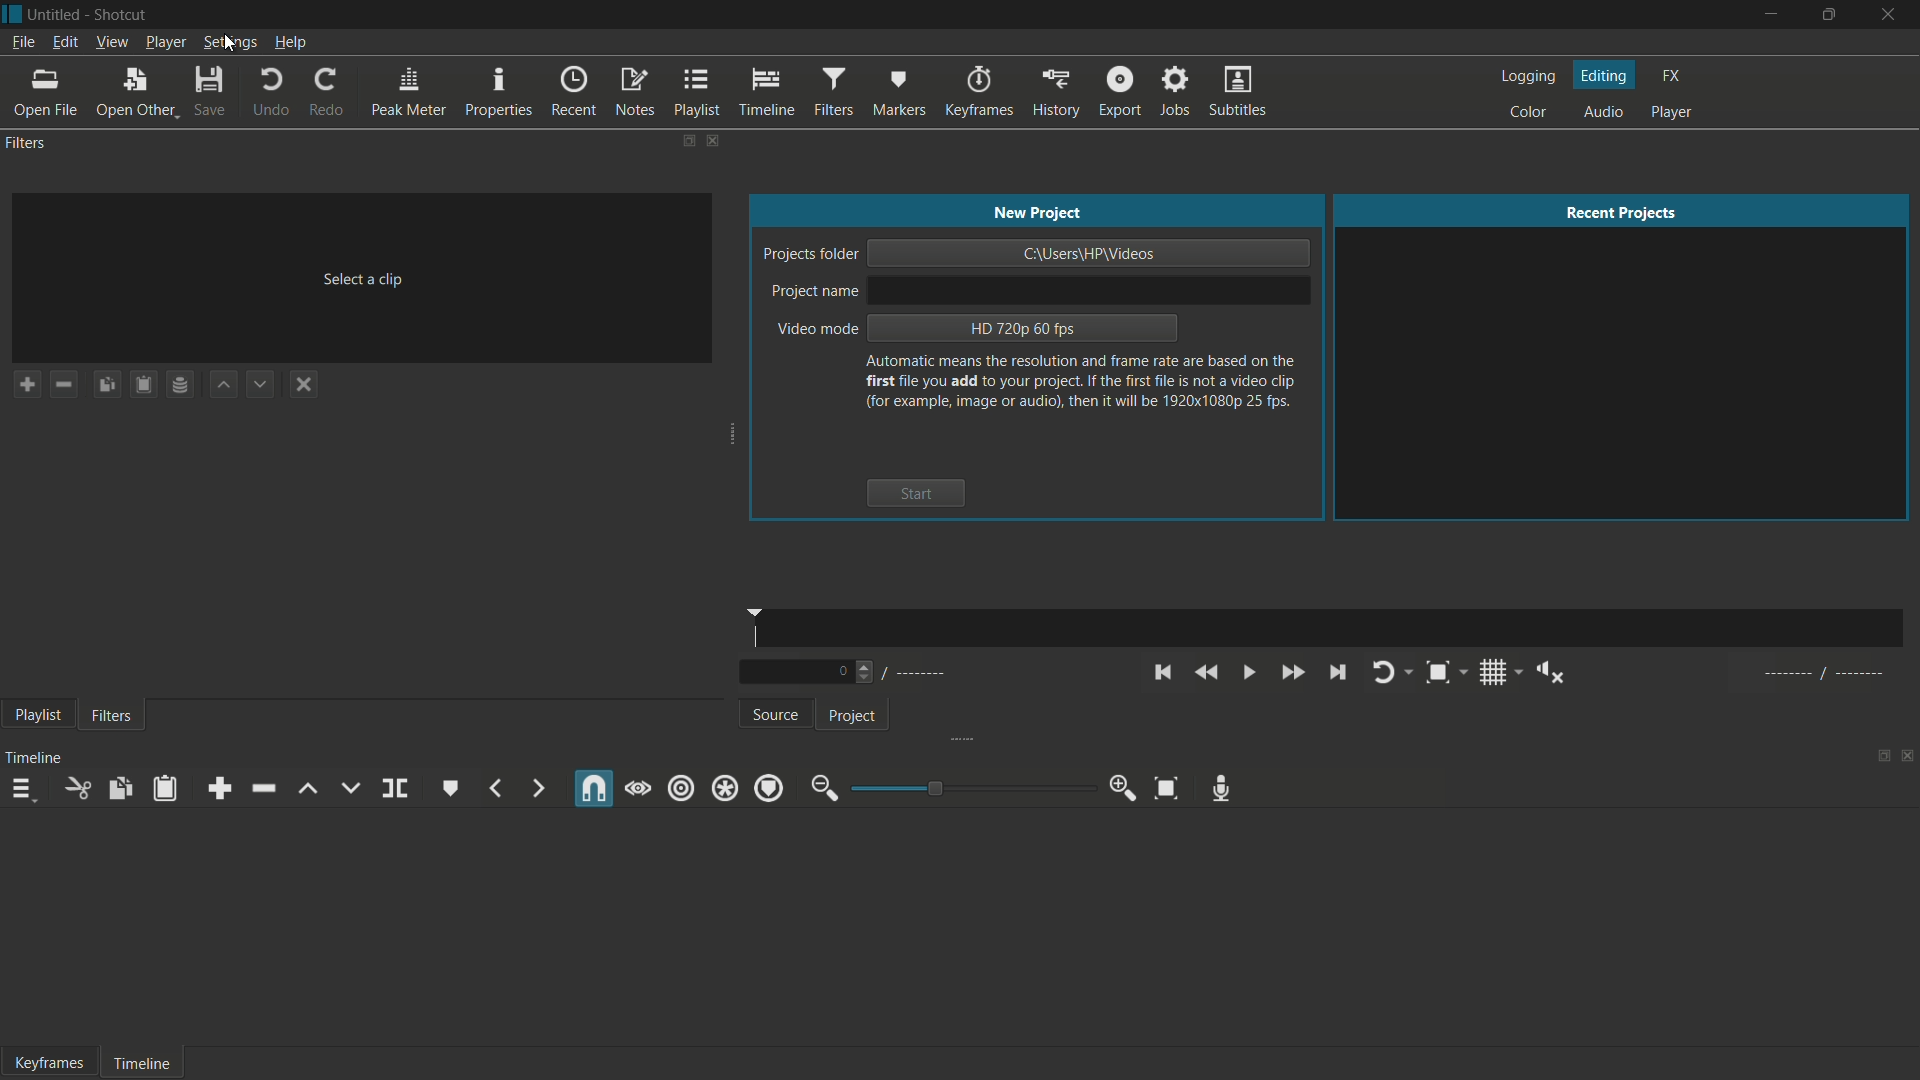 This screenshot has width=1920, height=1080. Describe the element at coordinates (216, 94) in the screenshot. I see `save` at that location.